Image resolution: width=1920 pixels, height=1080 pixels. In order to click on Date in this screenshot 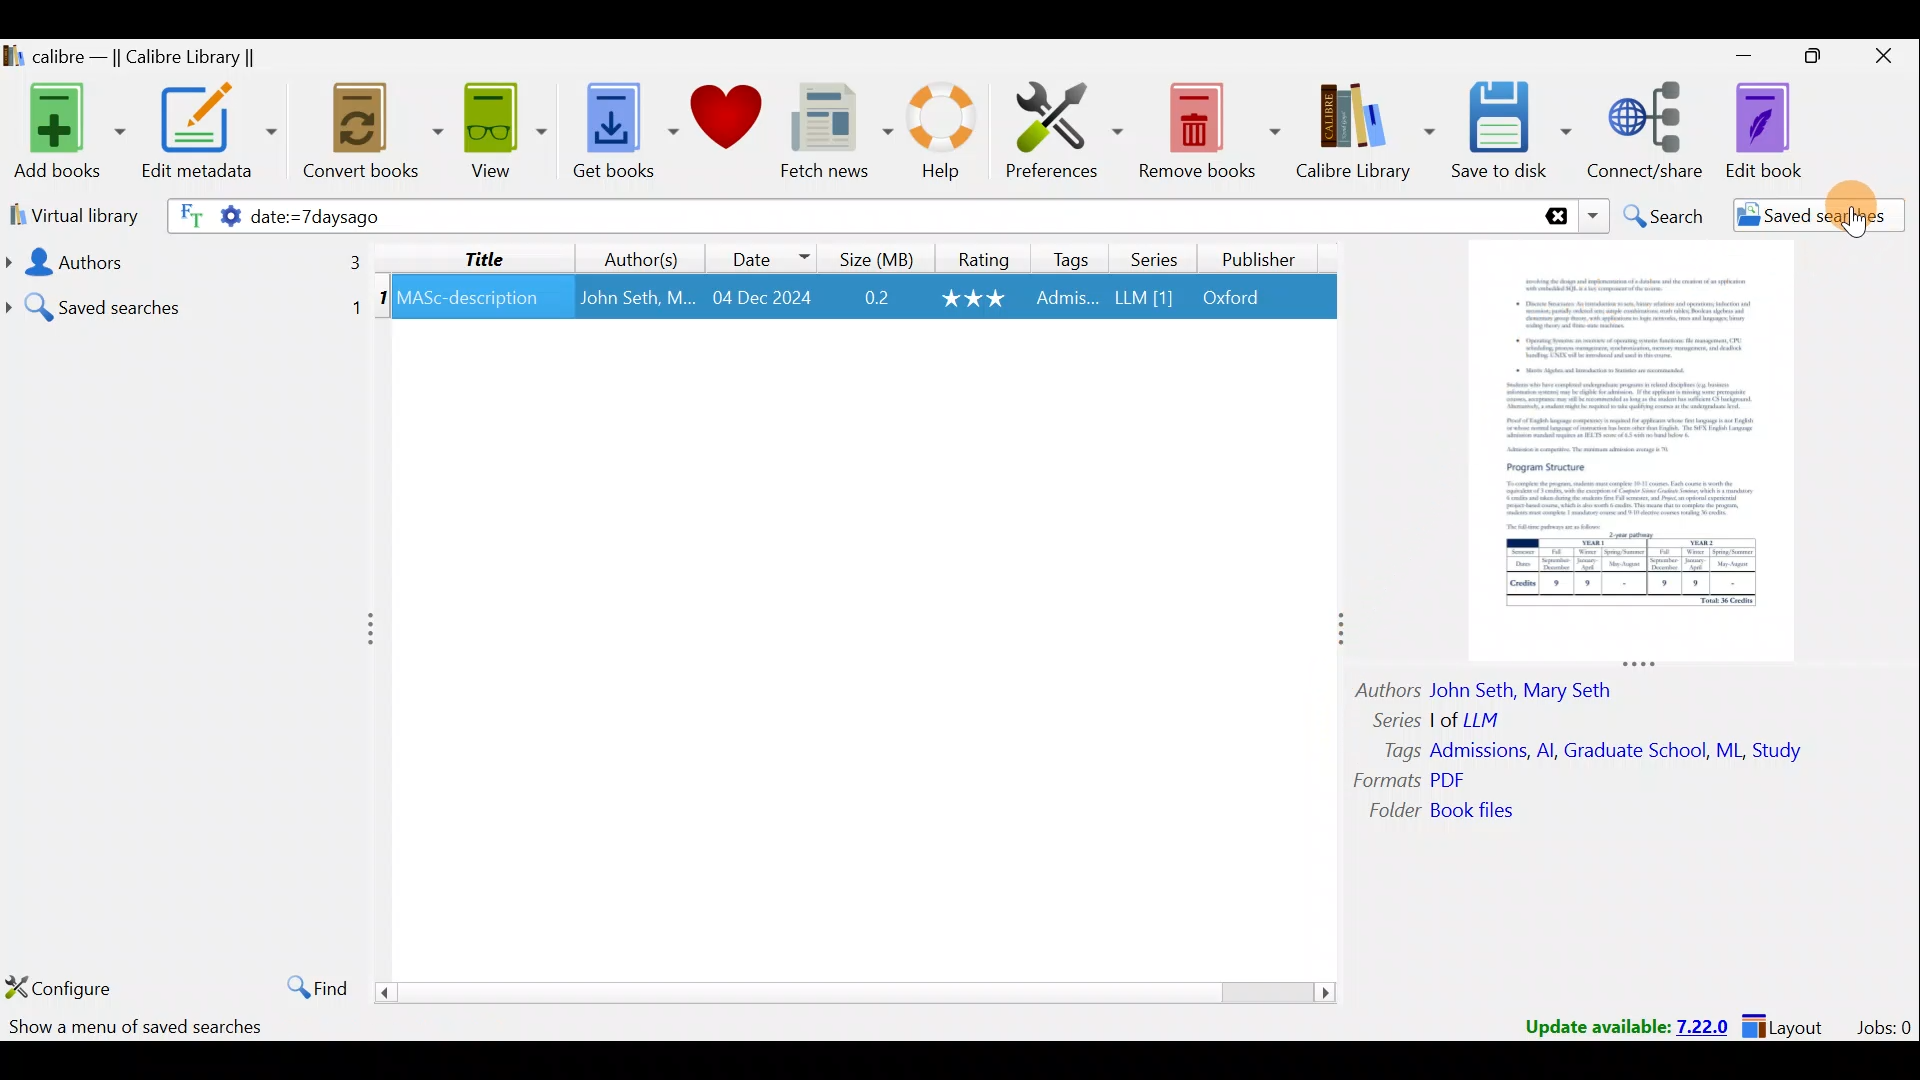, I will do `click(769, 255)`.